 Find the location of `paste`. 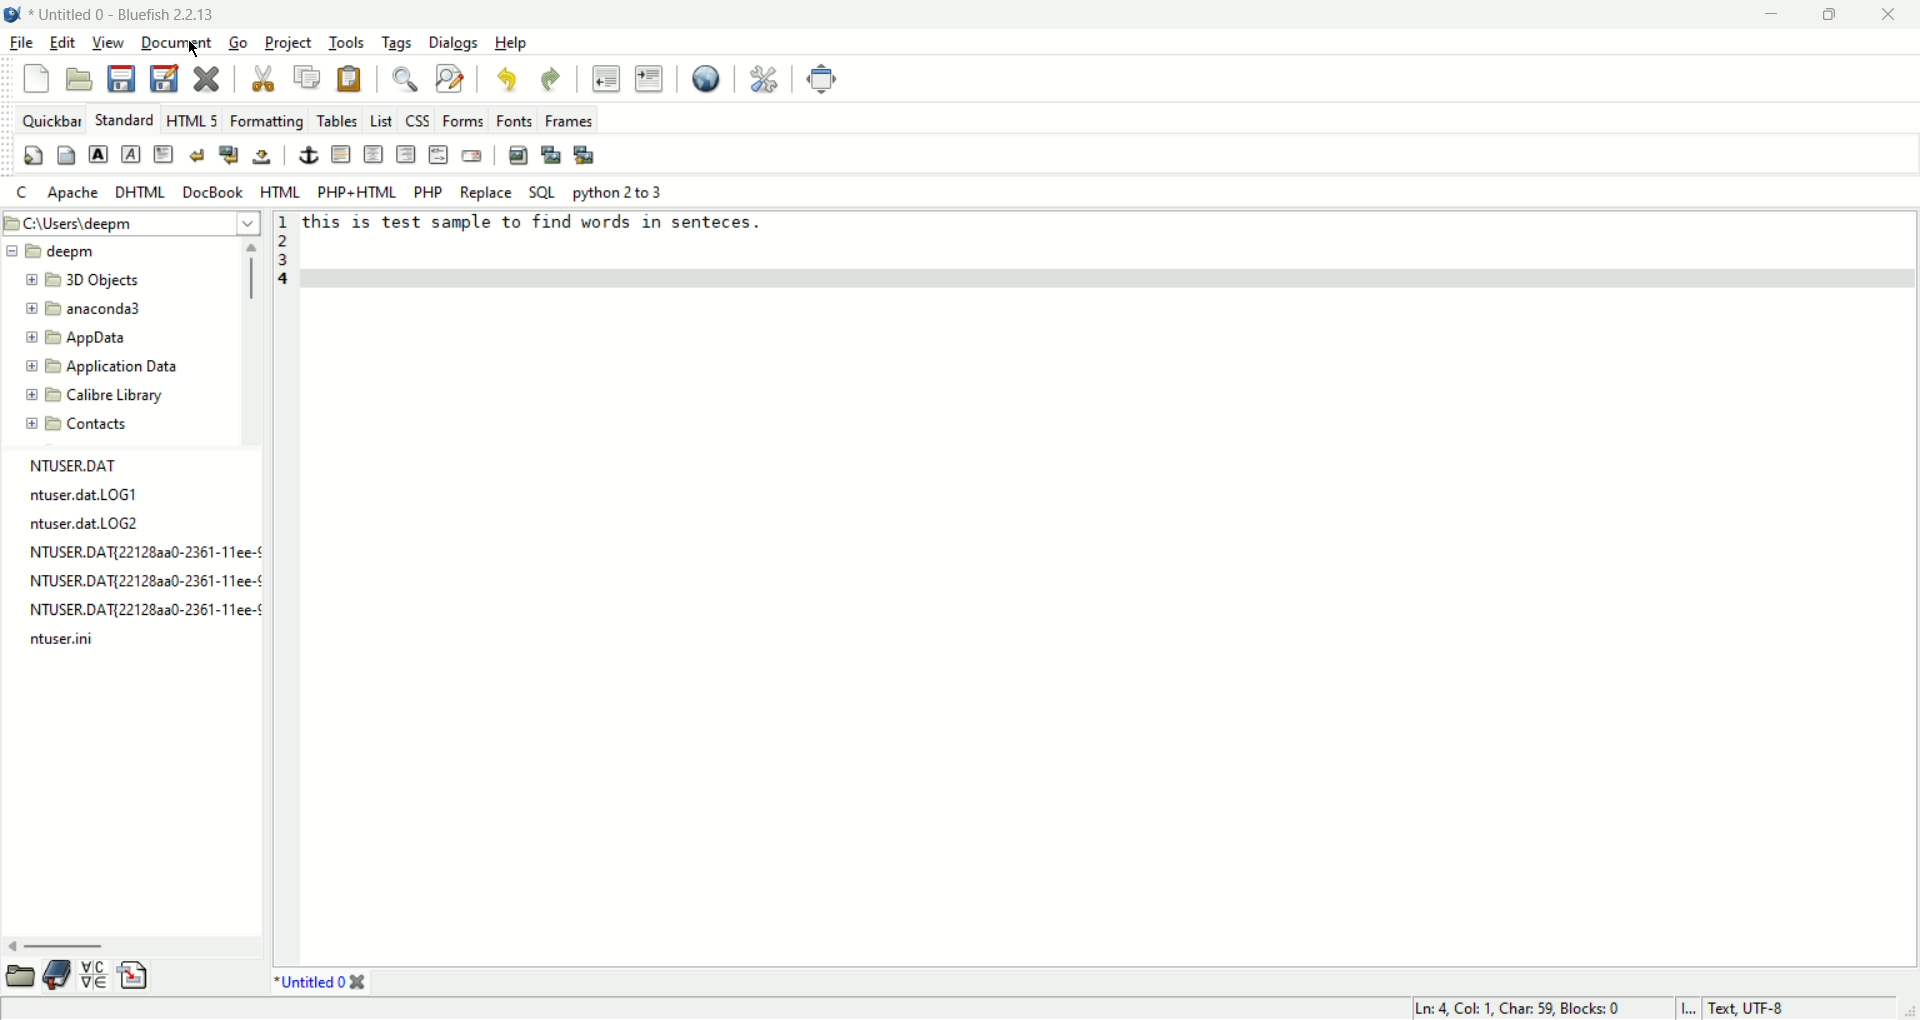

paste is located at coordinates (350, 77).